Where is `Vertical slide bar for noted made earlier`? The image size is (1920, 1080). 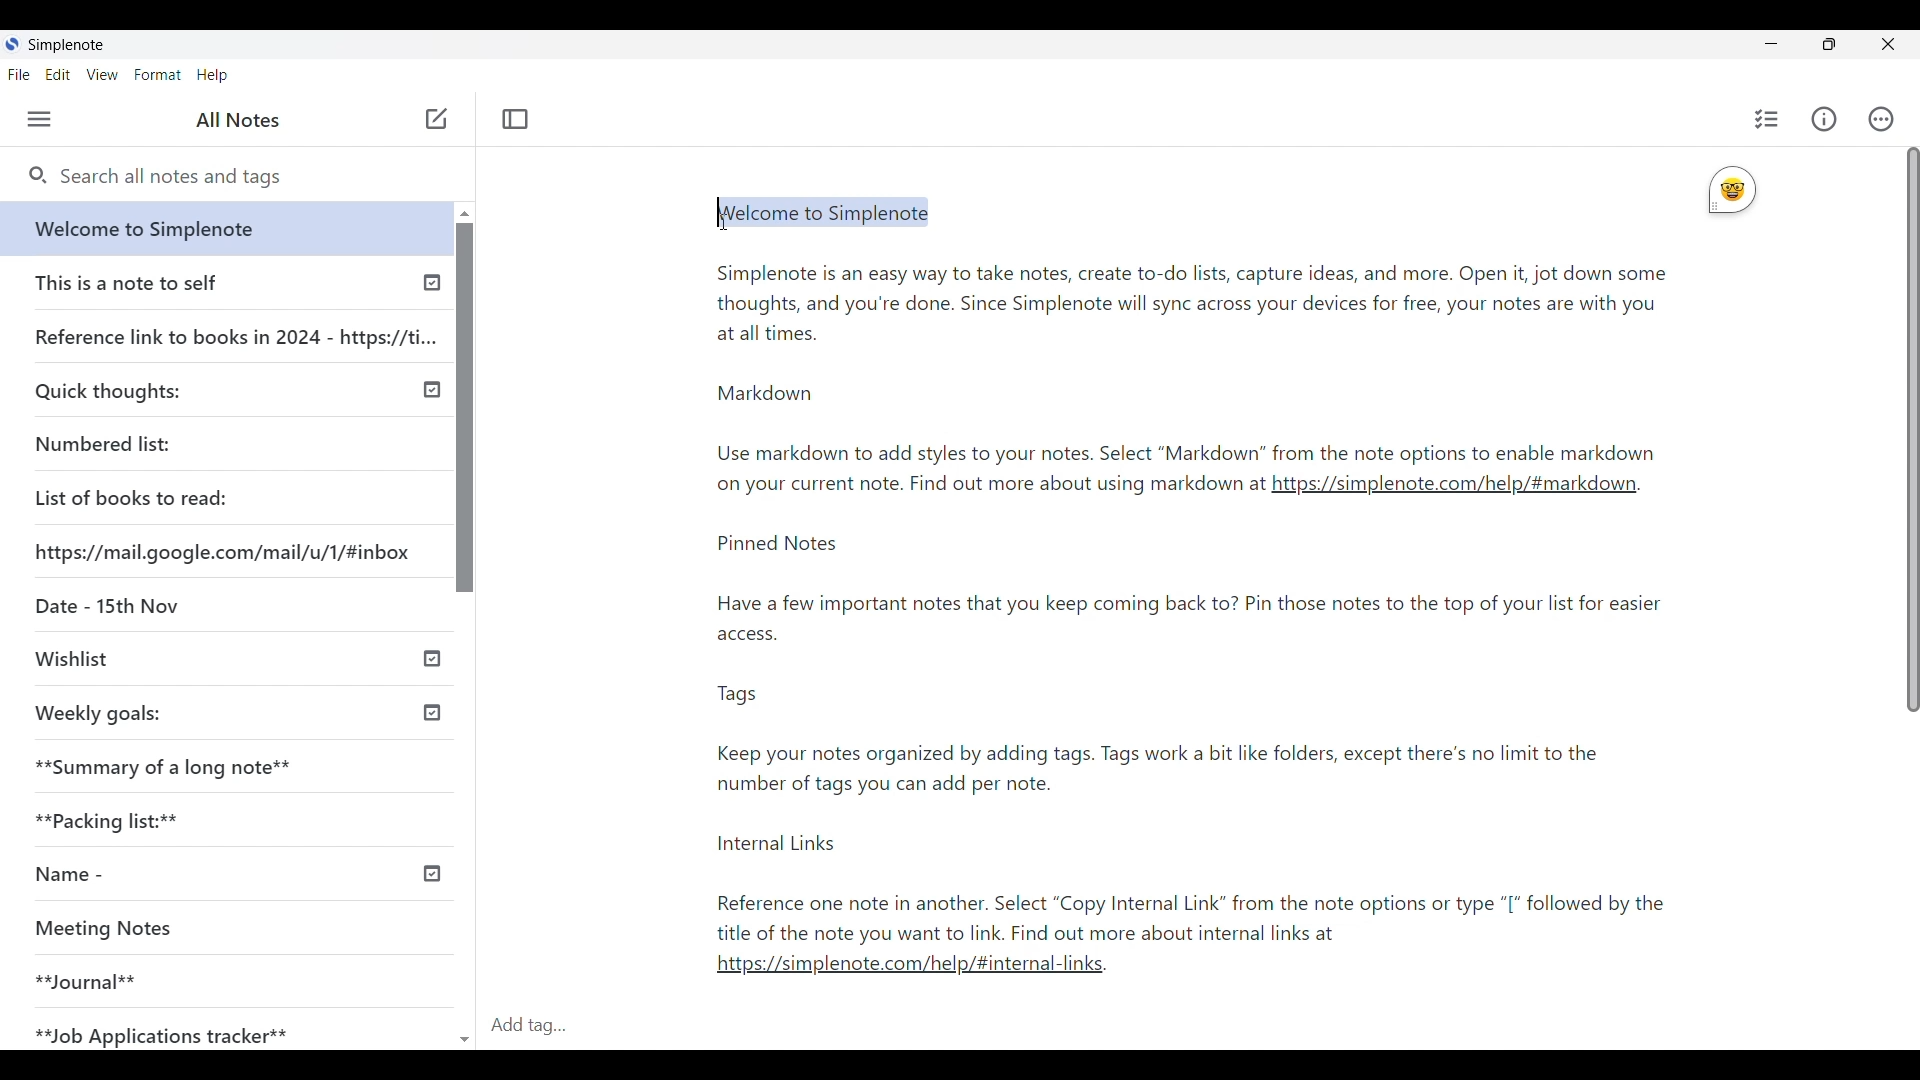
Vertical slide bar for noted made earlier is located at coordinates (461, 407).